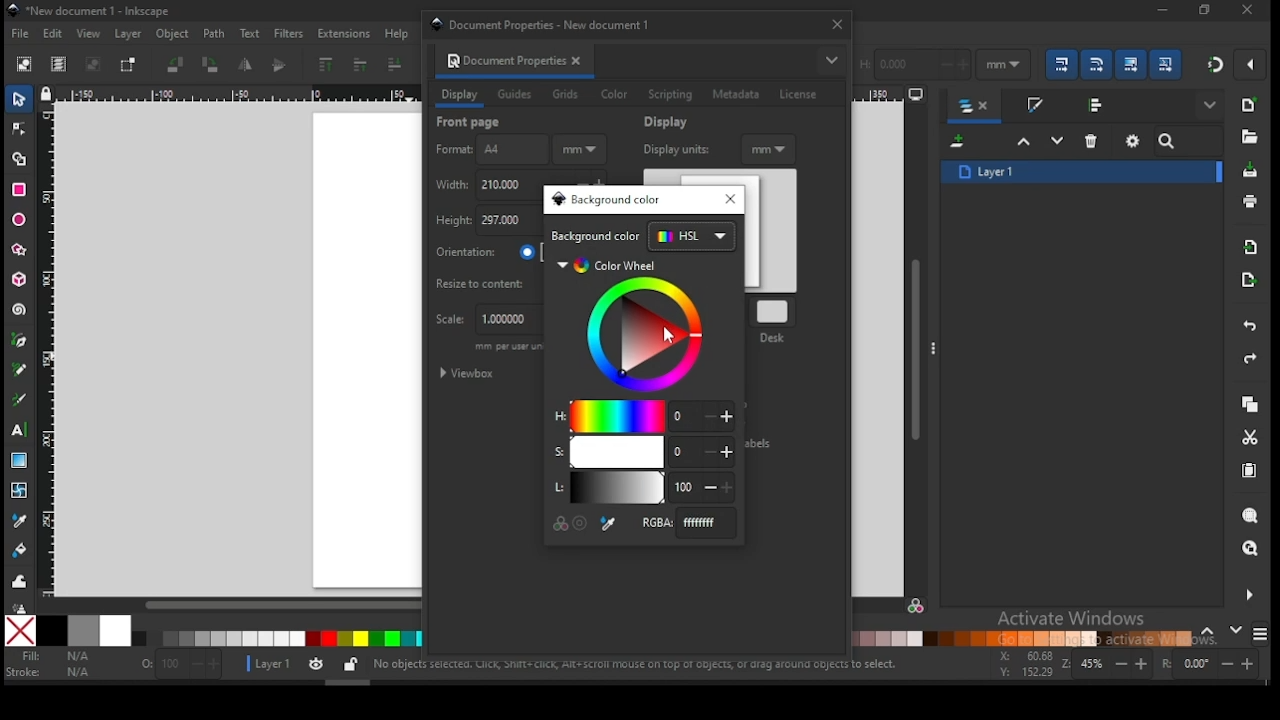 This screenshot has height=720, width=1280. Describe the element at coordinates (179, 667) in the screenshot. I see `opacity` at that location.